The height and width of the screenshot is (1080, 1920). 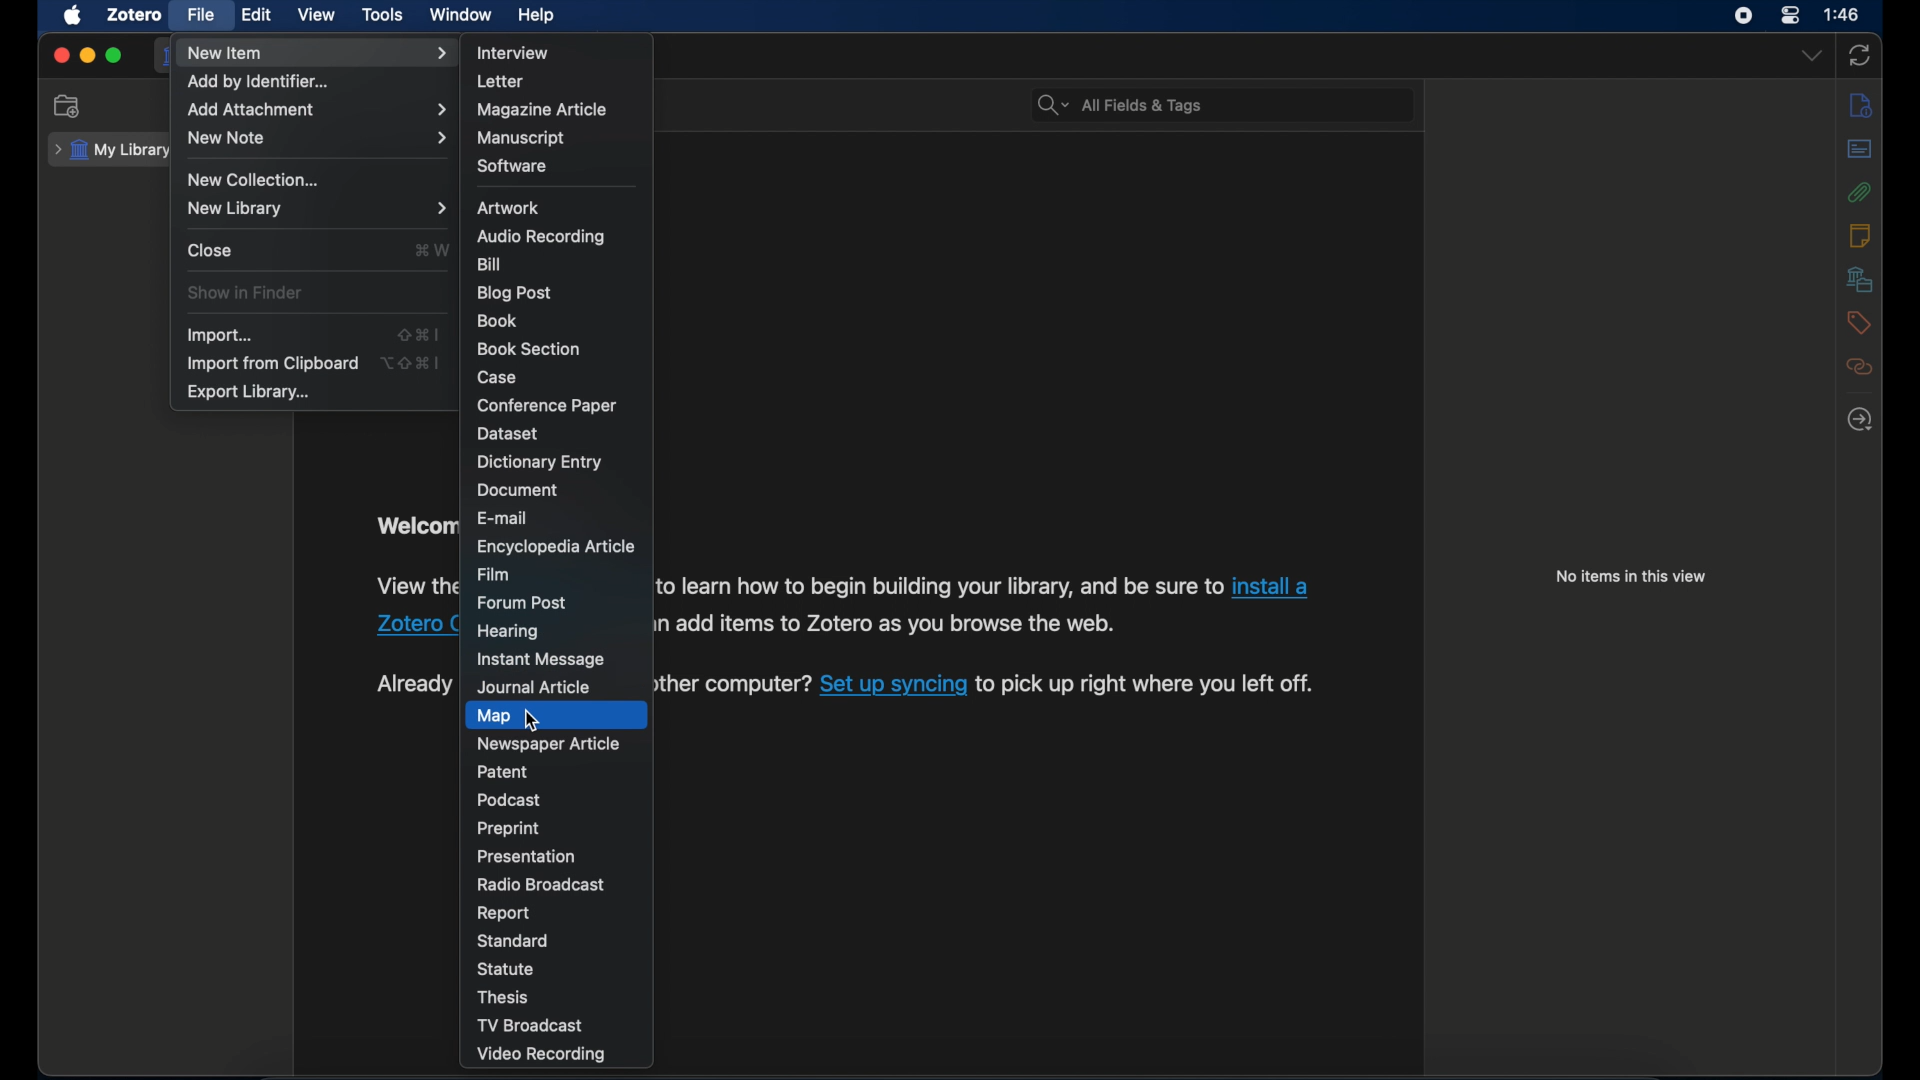 I want to click on 1:46, so click(x=1848, y=16).